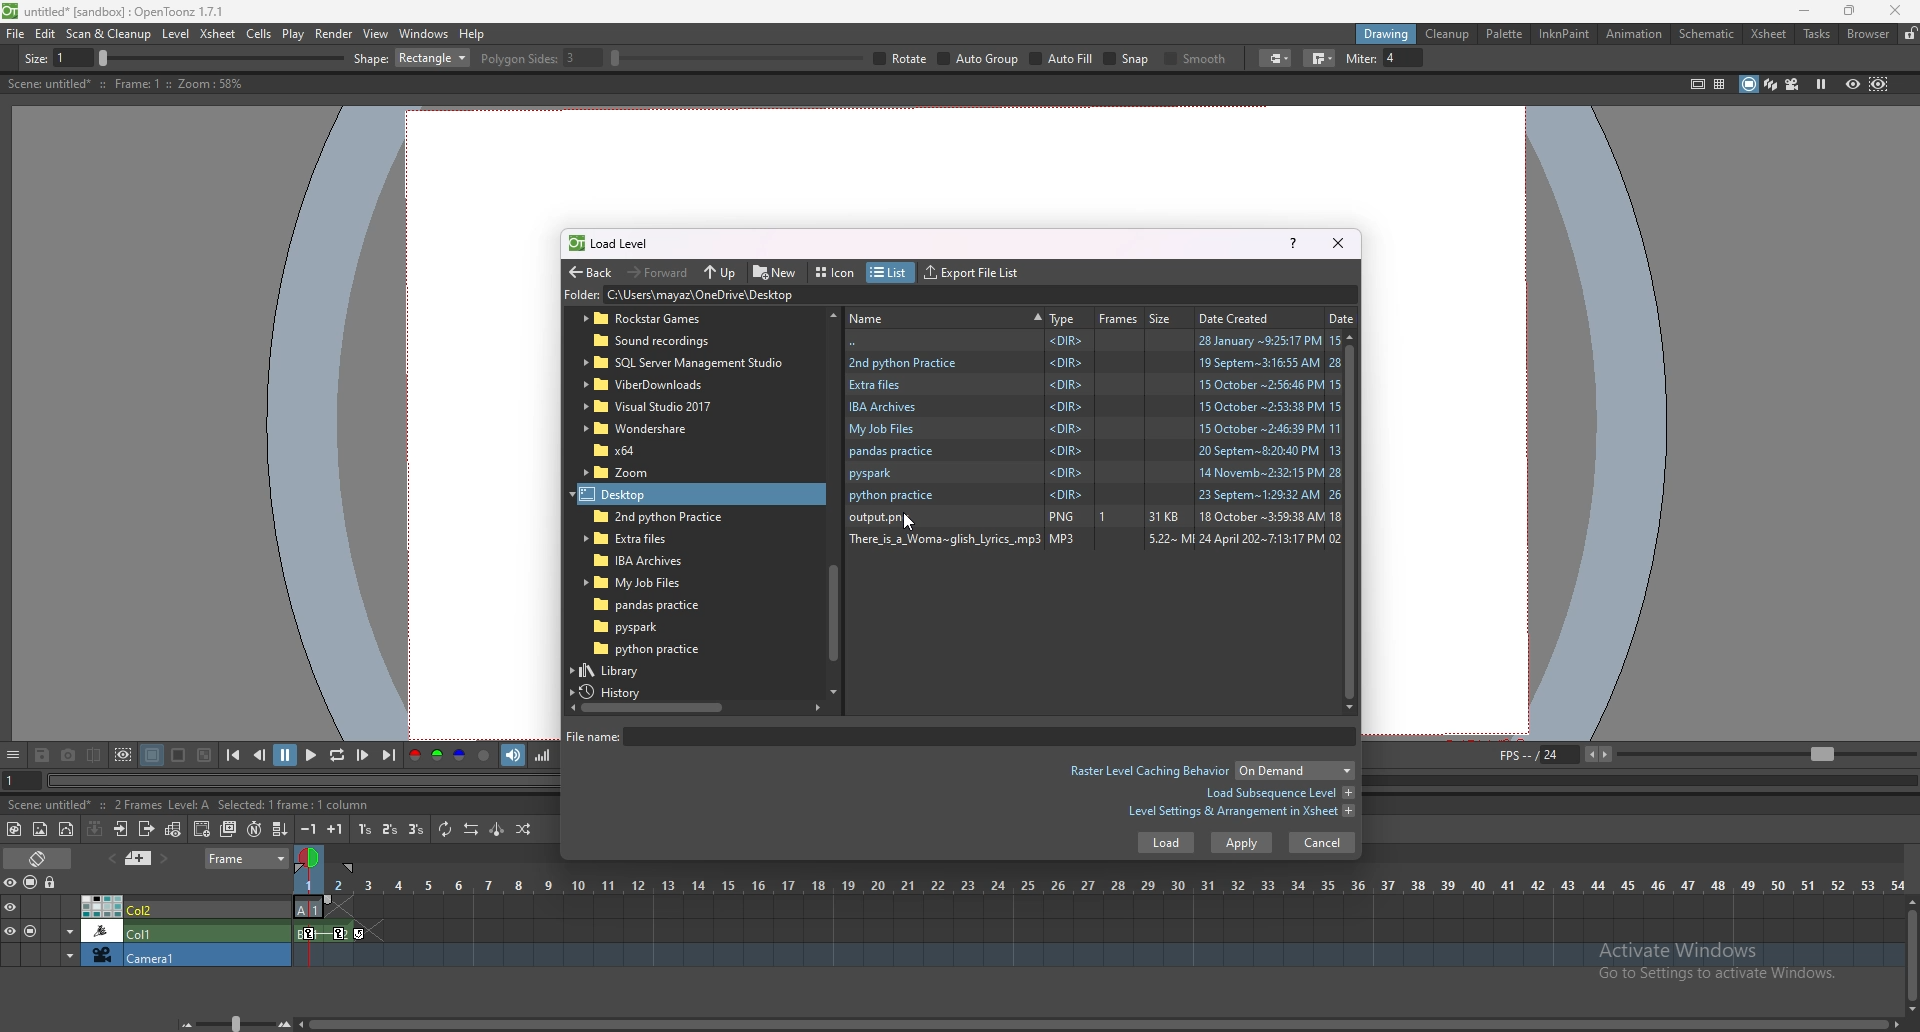 Image resolution: width=1920 pixels, height=1032 pixels. I want to click on add drawing, so click(203, 828).